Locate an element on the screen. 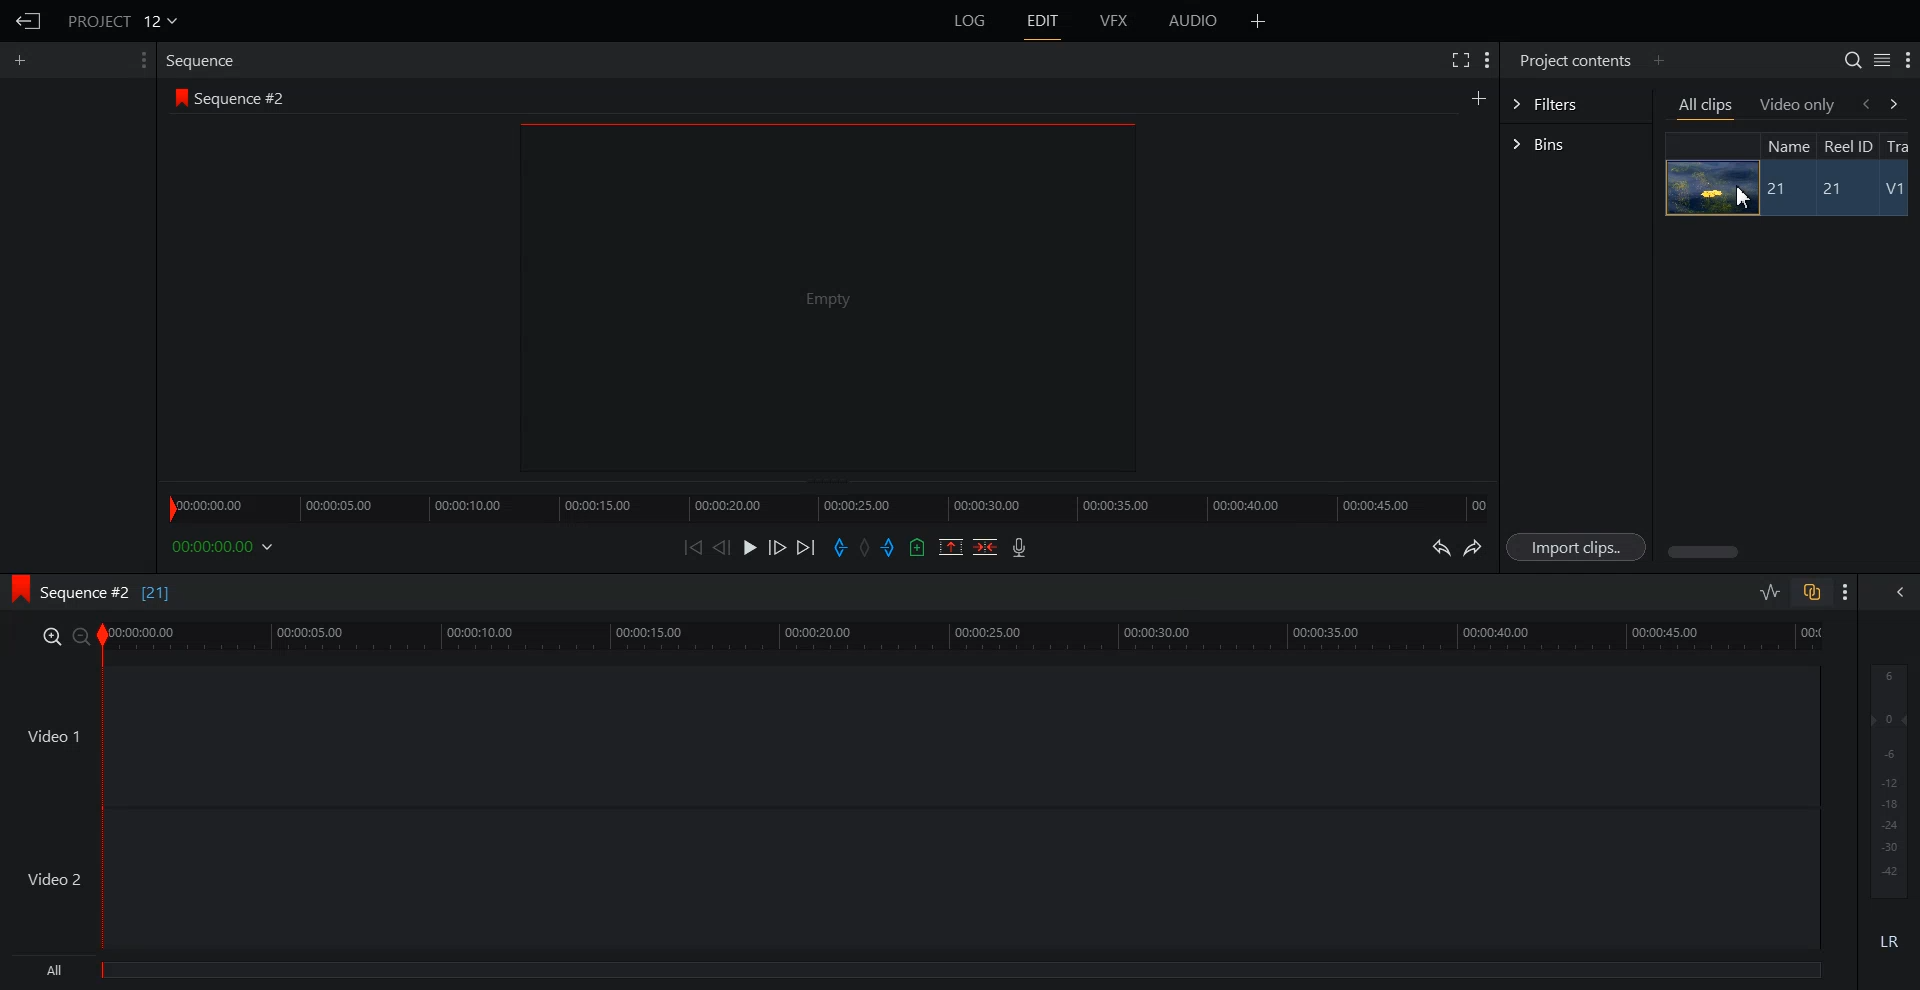 The height and width of the screenshot is (990, 1920). Show setting menu is located at coordinates (1846, 592).